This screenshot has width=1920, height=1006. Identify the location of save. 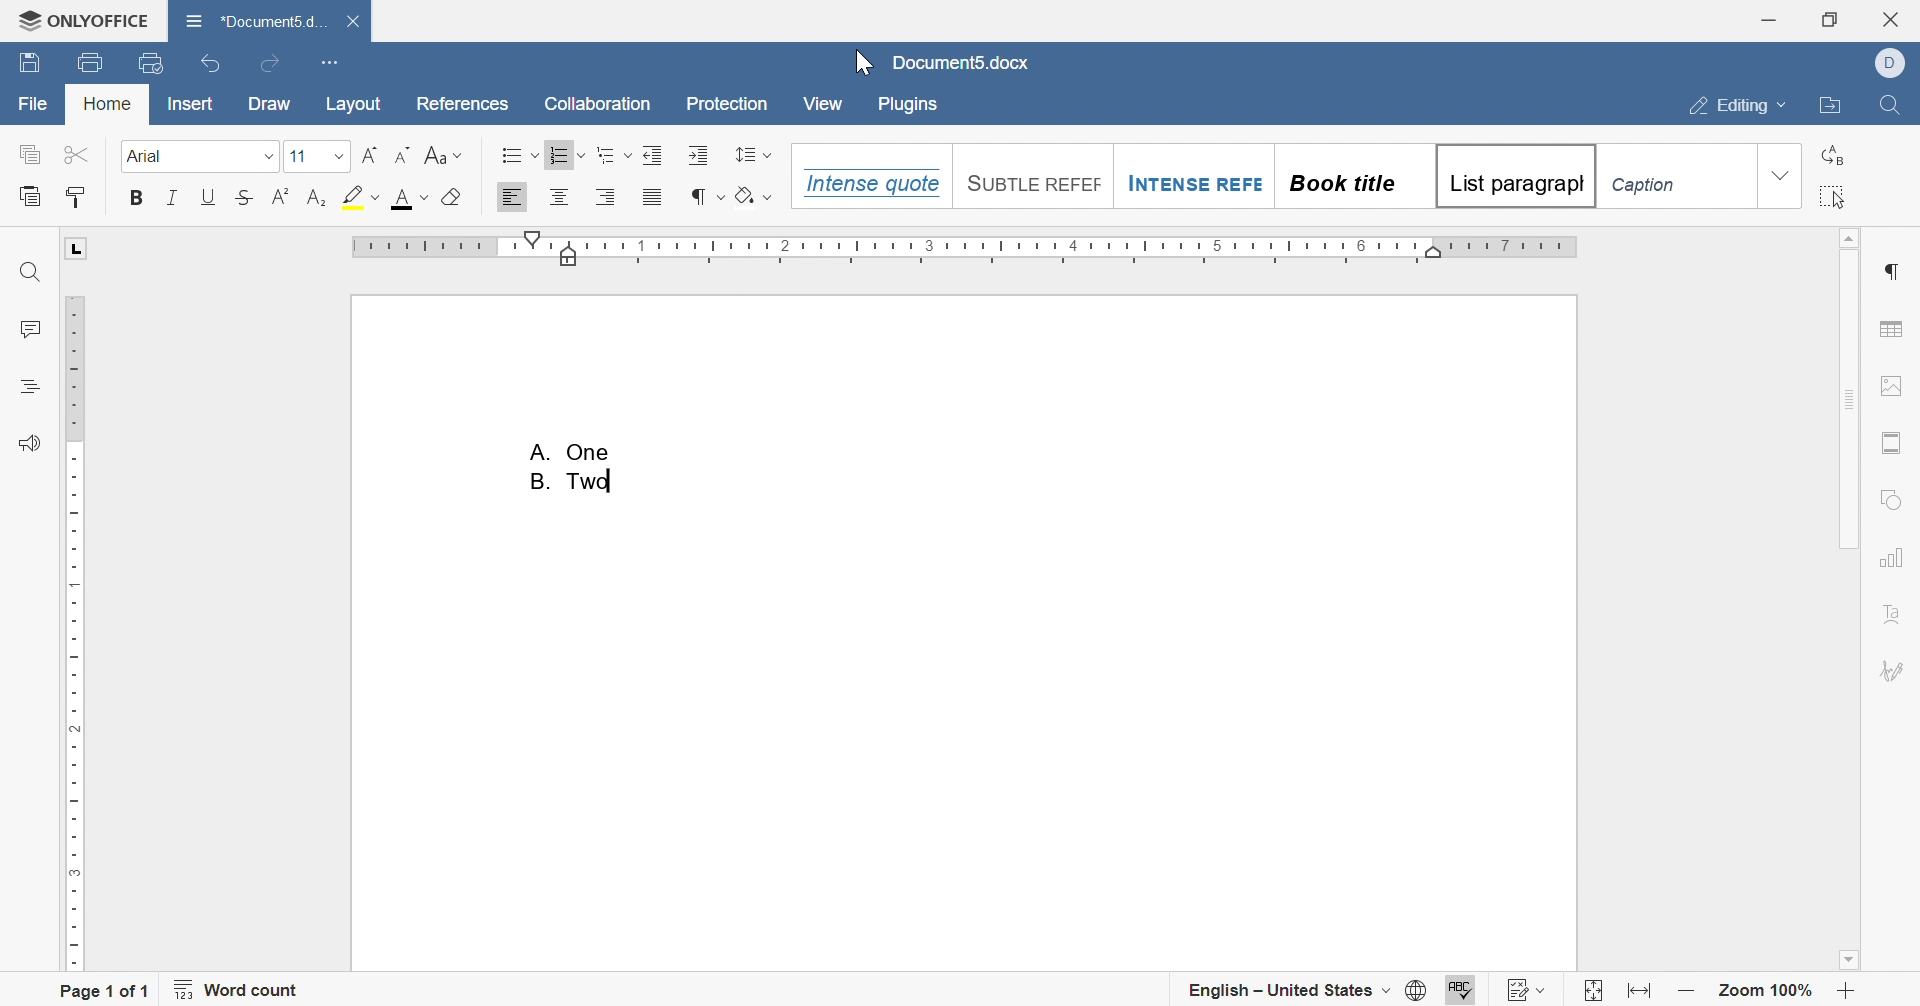
(29, 65).